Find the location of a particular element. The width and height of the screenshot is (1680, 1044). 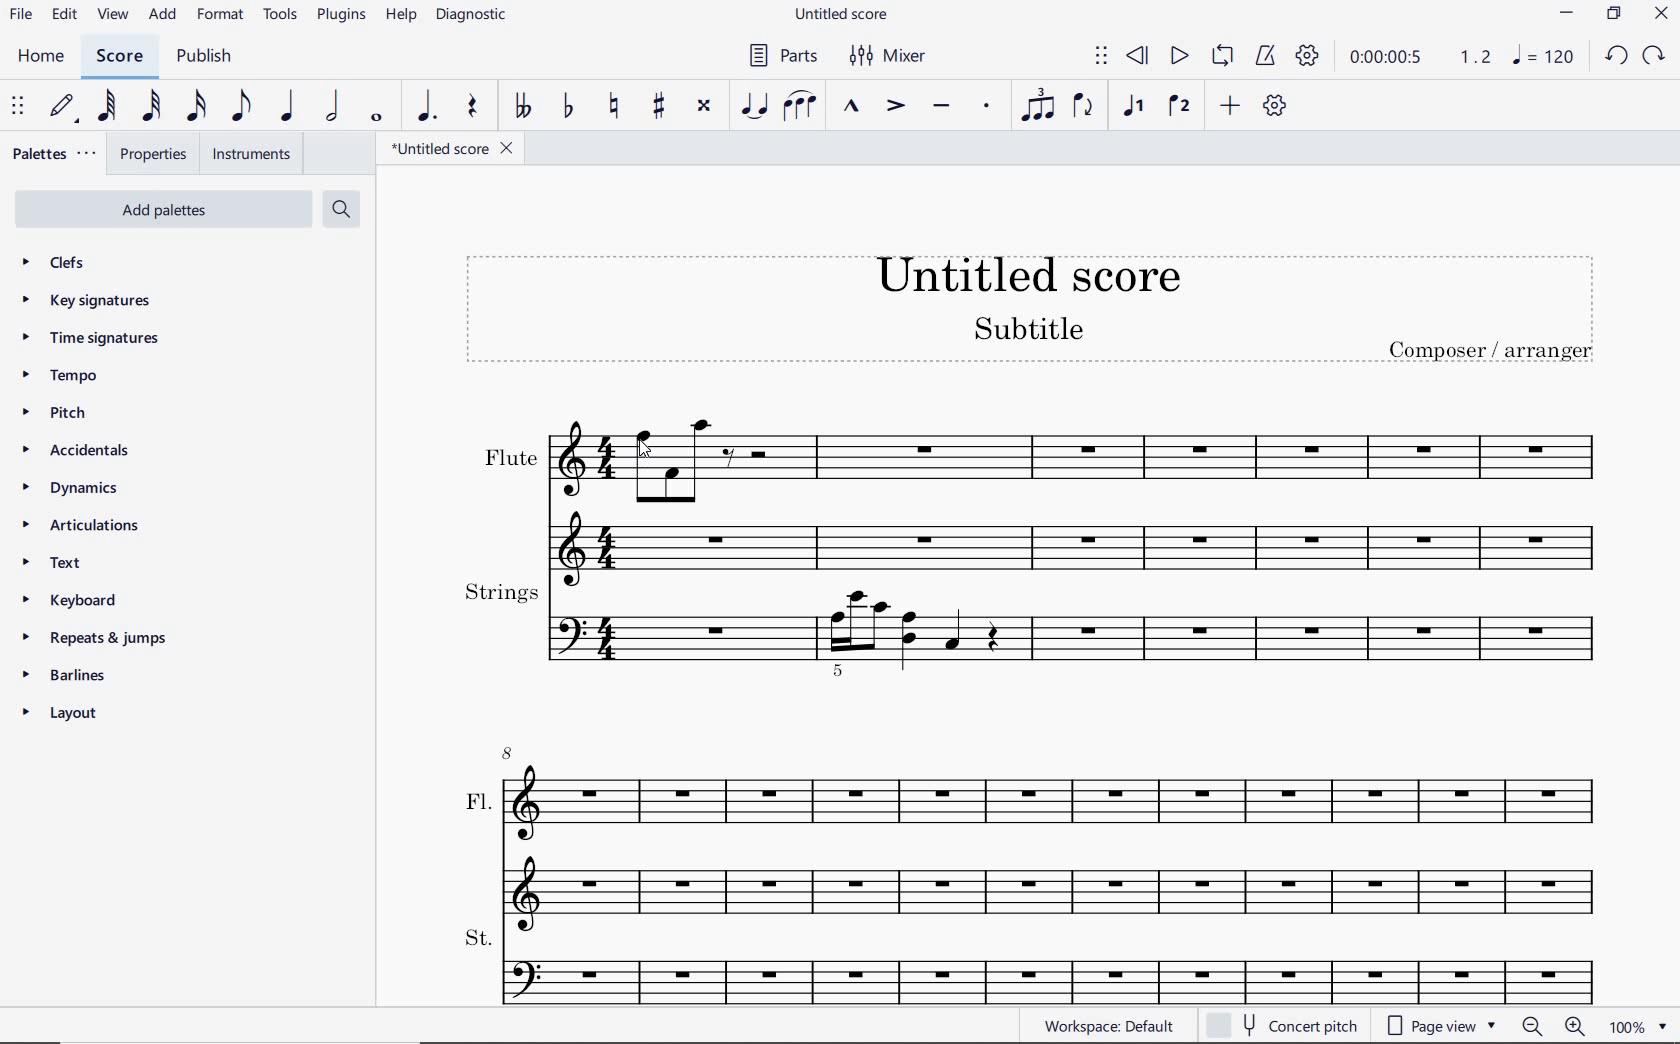

TOOLS is located at coordinates (281, 16).